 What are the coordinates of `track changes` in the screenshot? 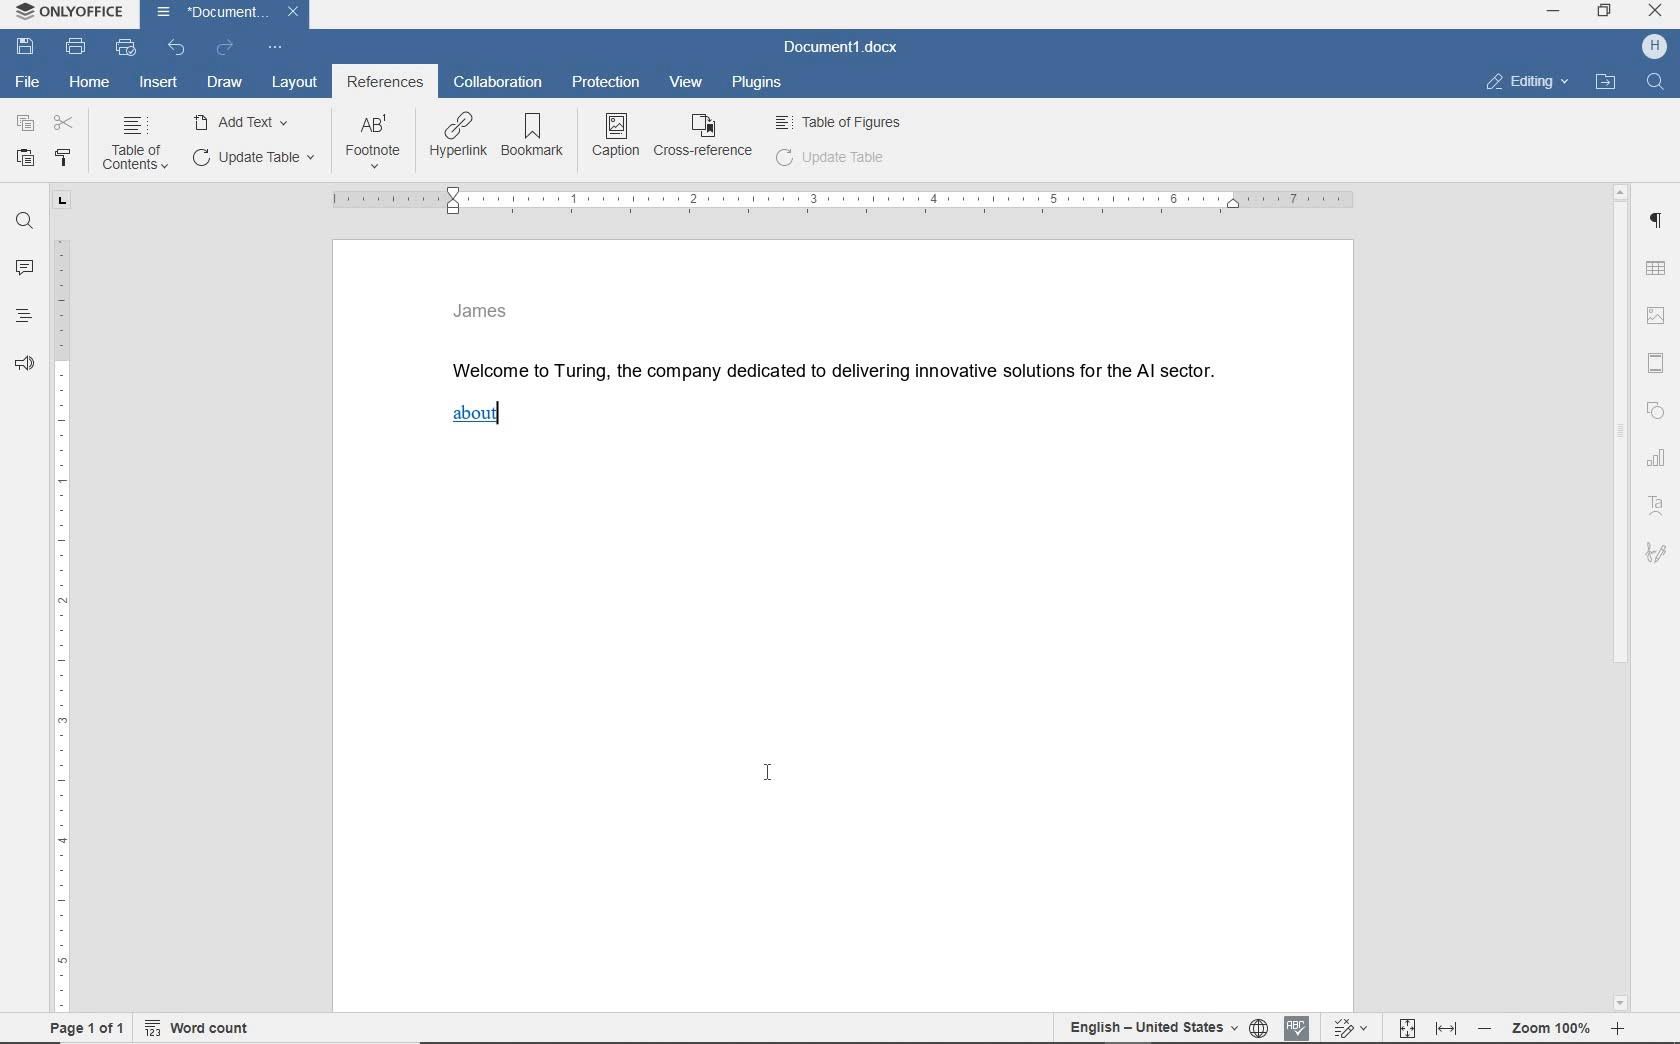 It's located at (1352, 1028).